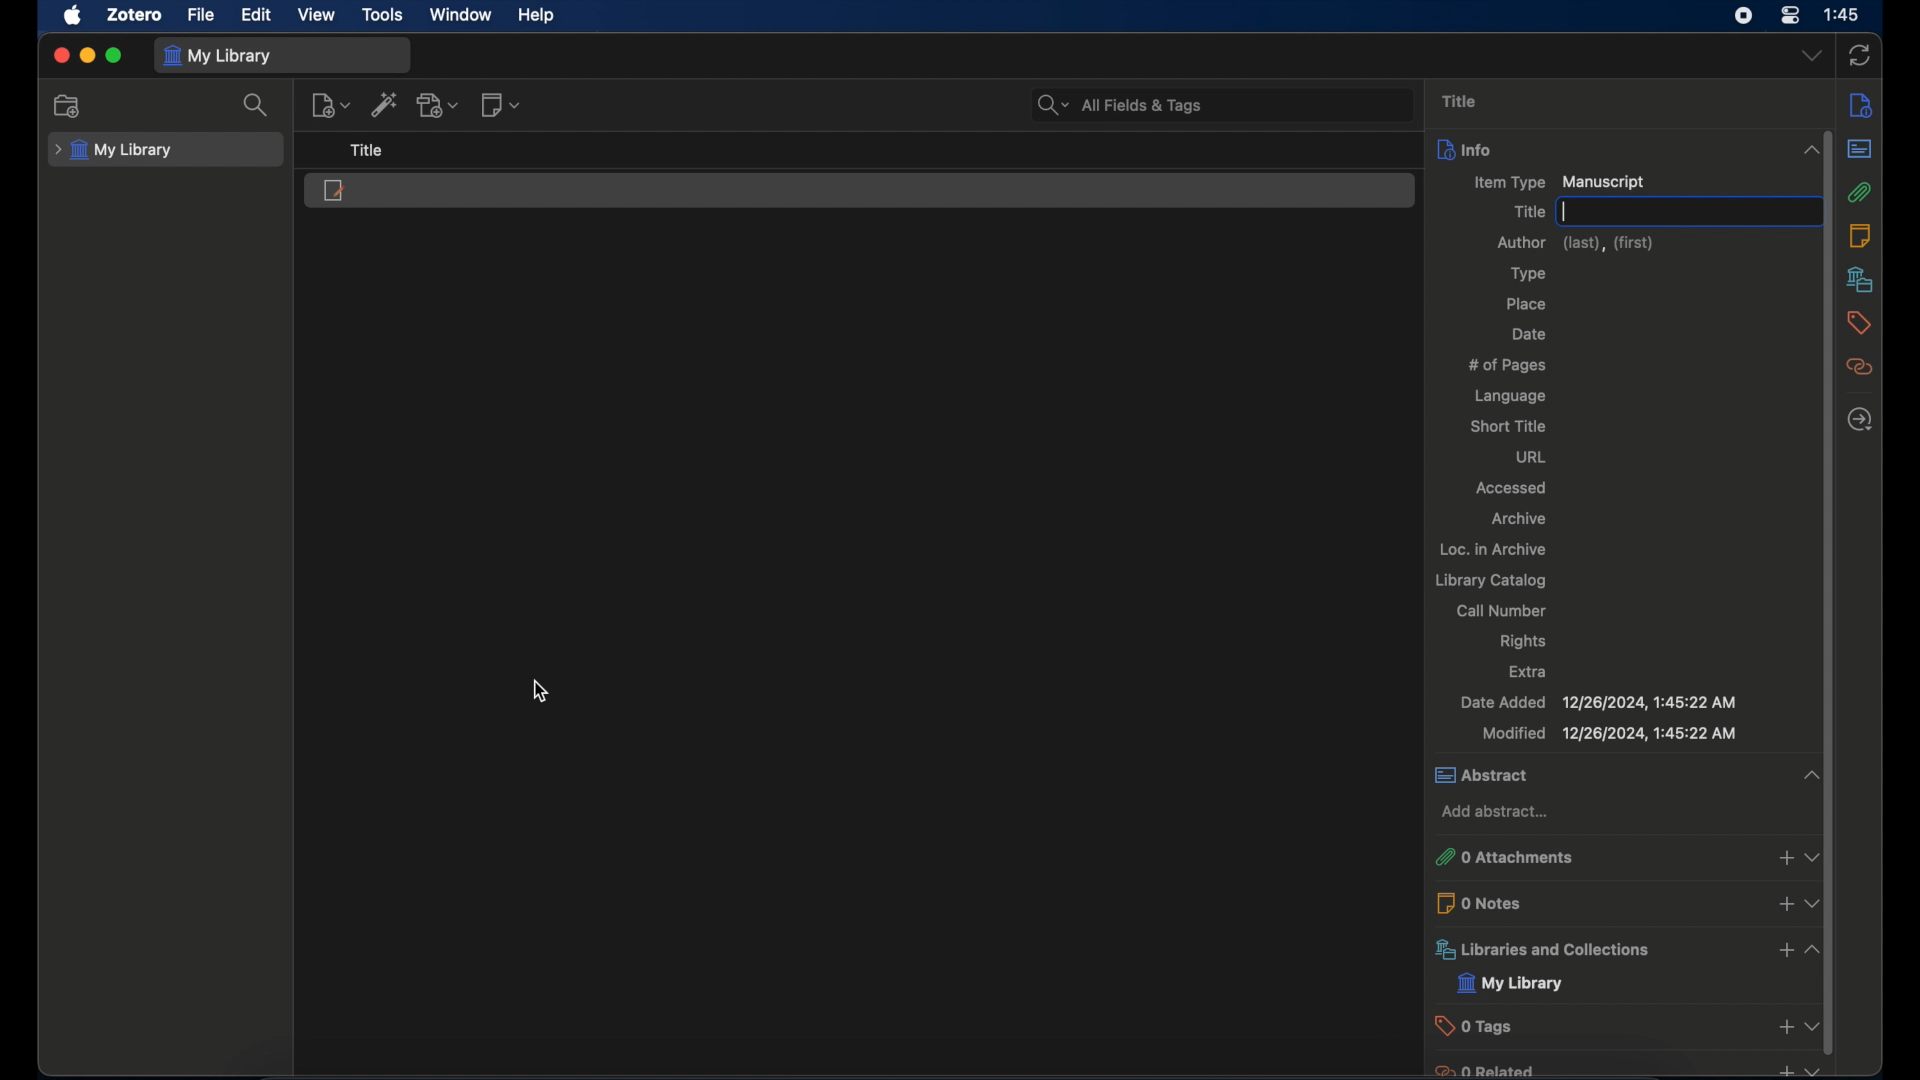 This screenshot has width=1920, height=1080. Describe the element at coordinates (318, 15) in the screenshot. I see `view` at that location.